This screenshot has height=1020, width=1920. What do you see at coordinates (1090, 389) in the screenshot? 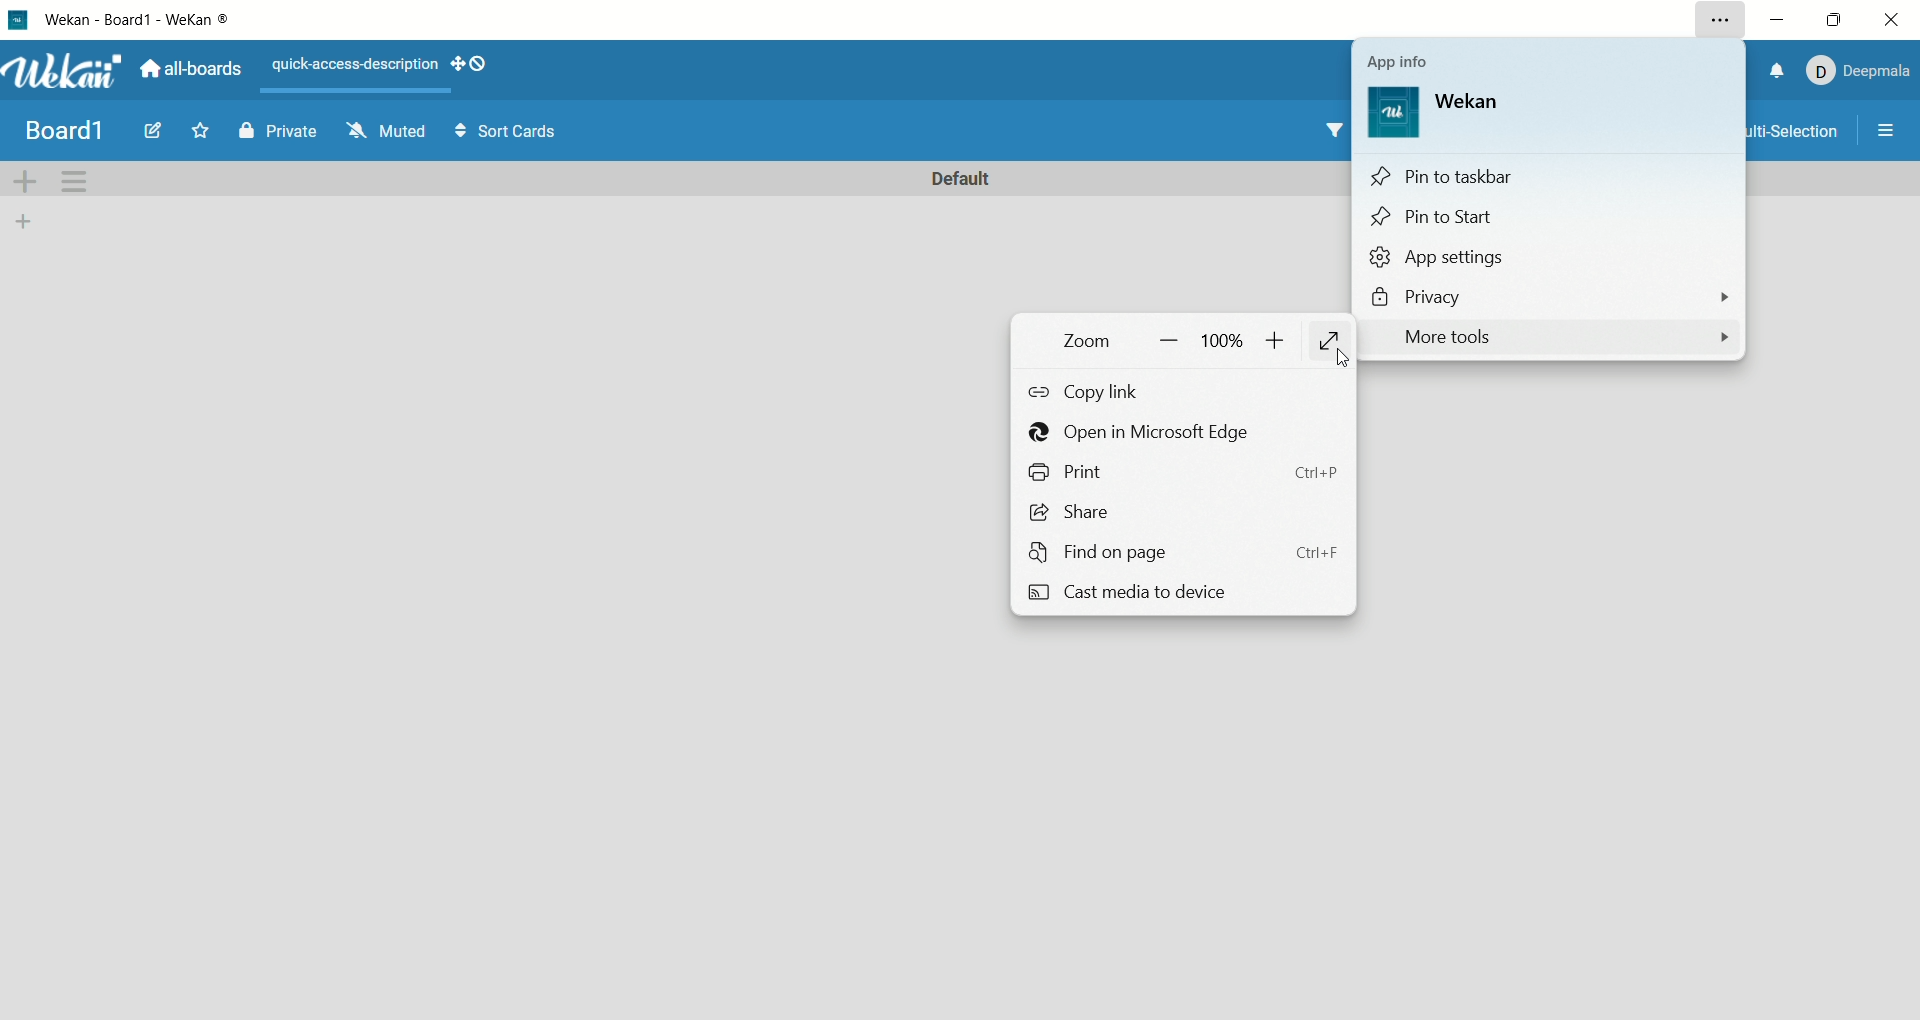
I see `copy link` at bounding box center [1090, 389].